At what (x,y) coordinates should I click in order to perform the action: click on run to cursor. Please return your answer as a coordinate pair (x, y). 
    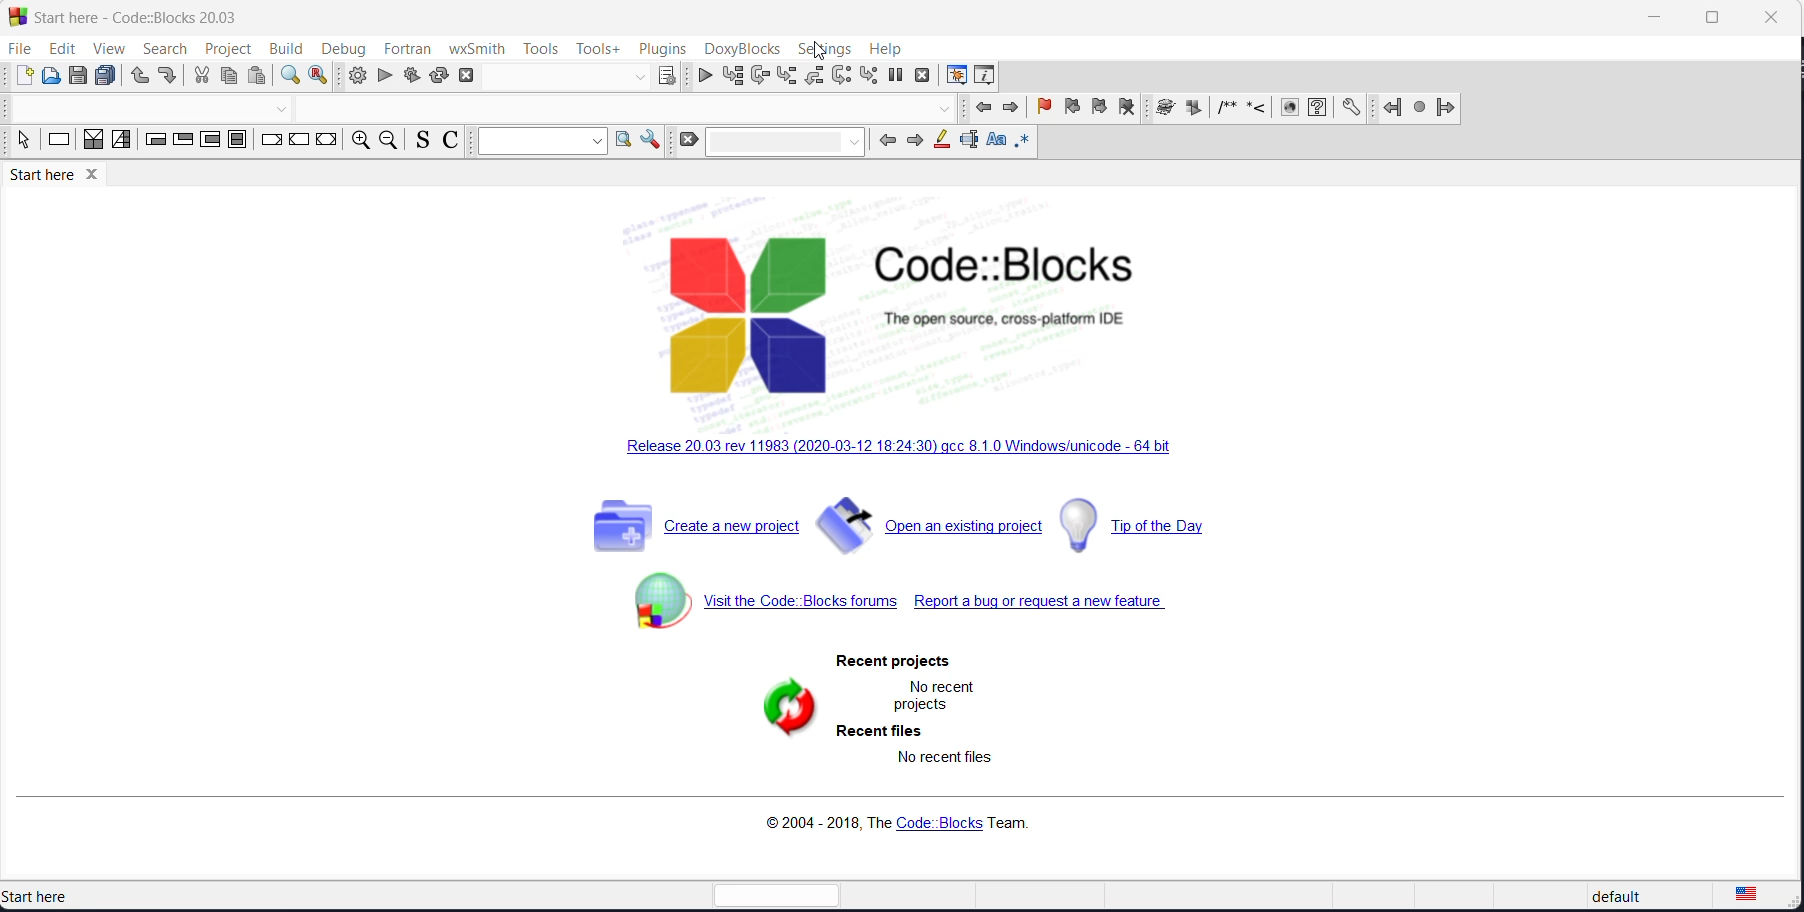
    Looking at the image, I should click on (736, 76).